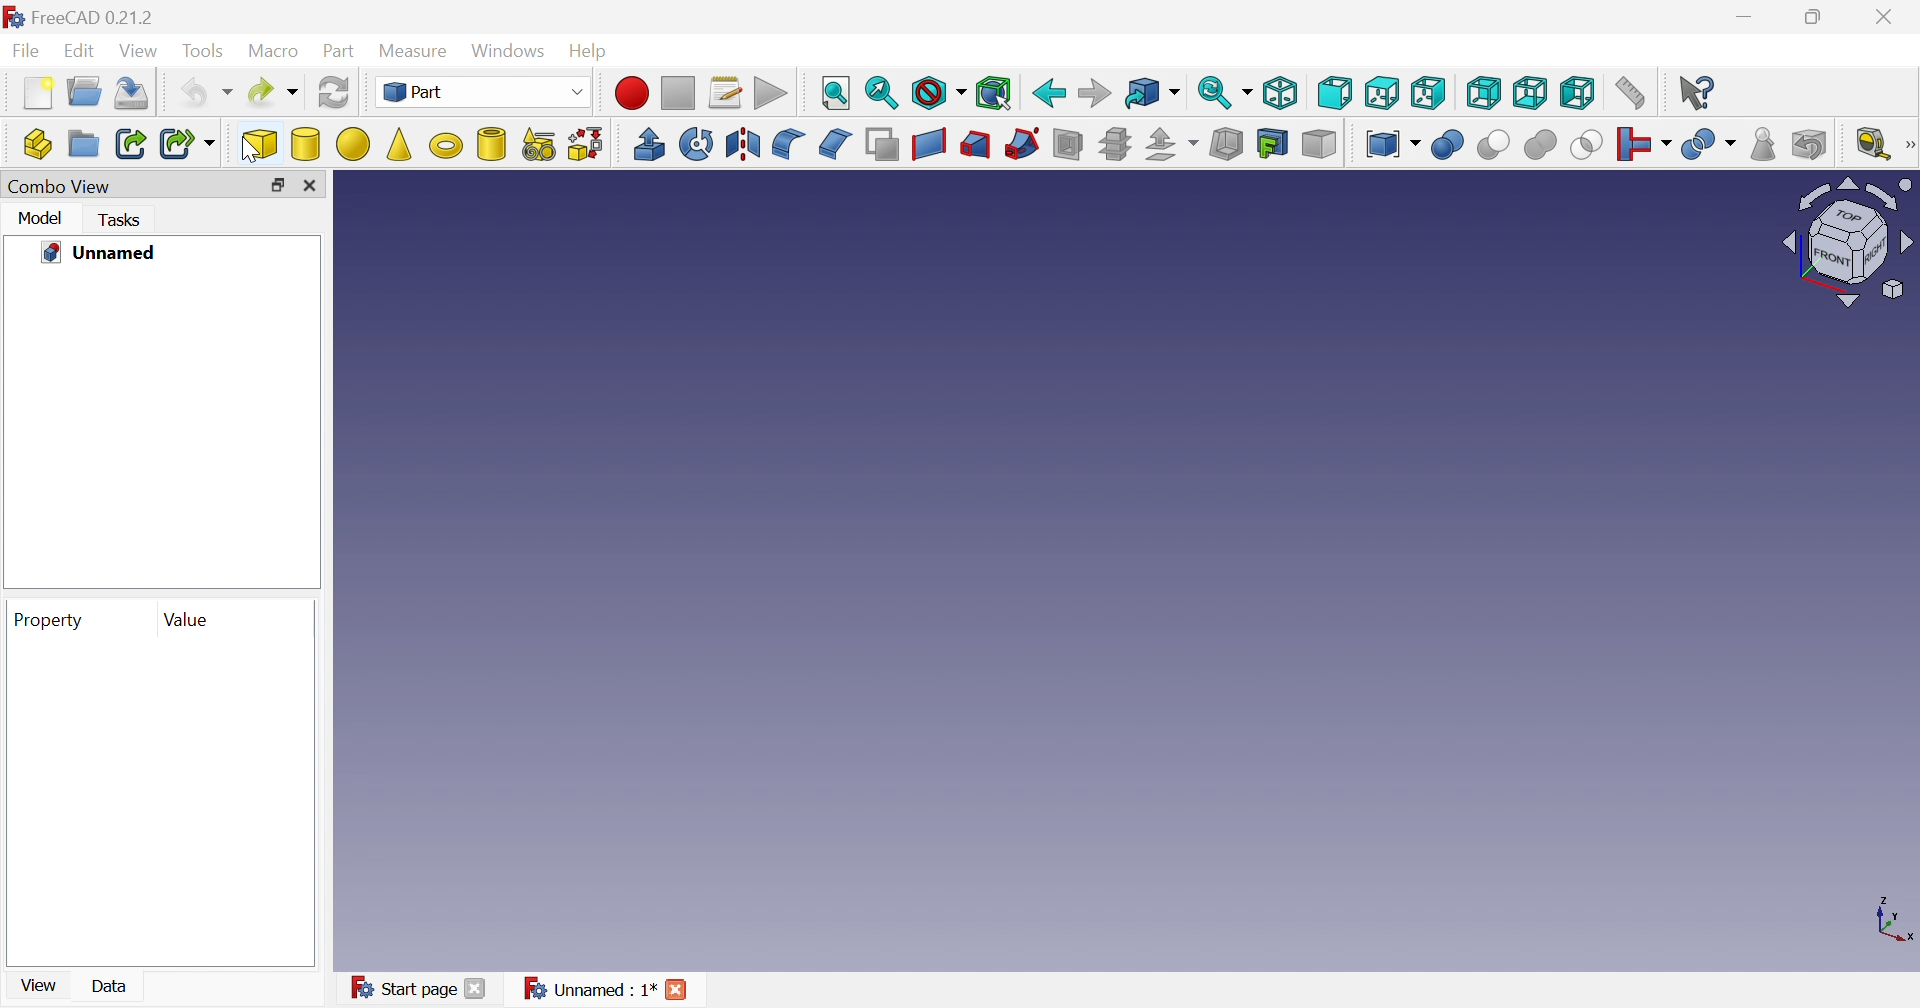 This screenshot has width=1920, height=1008. What do you see at coordinates (587, 50) in the screenshot?
I see `Help` at bounding box center [587, 50].